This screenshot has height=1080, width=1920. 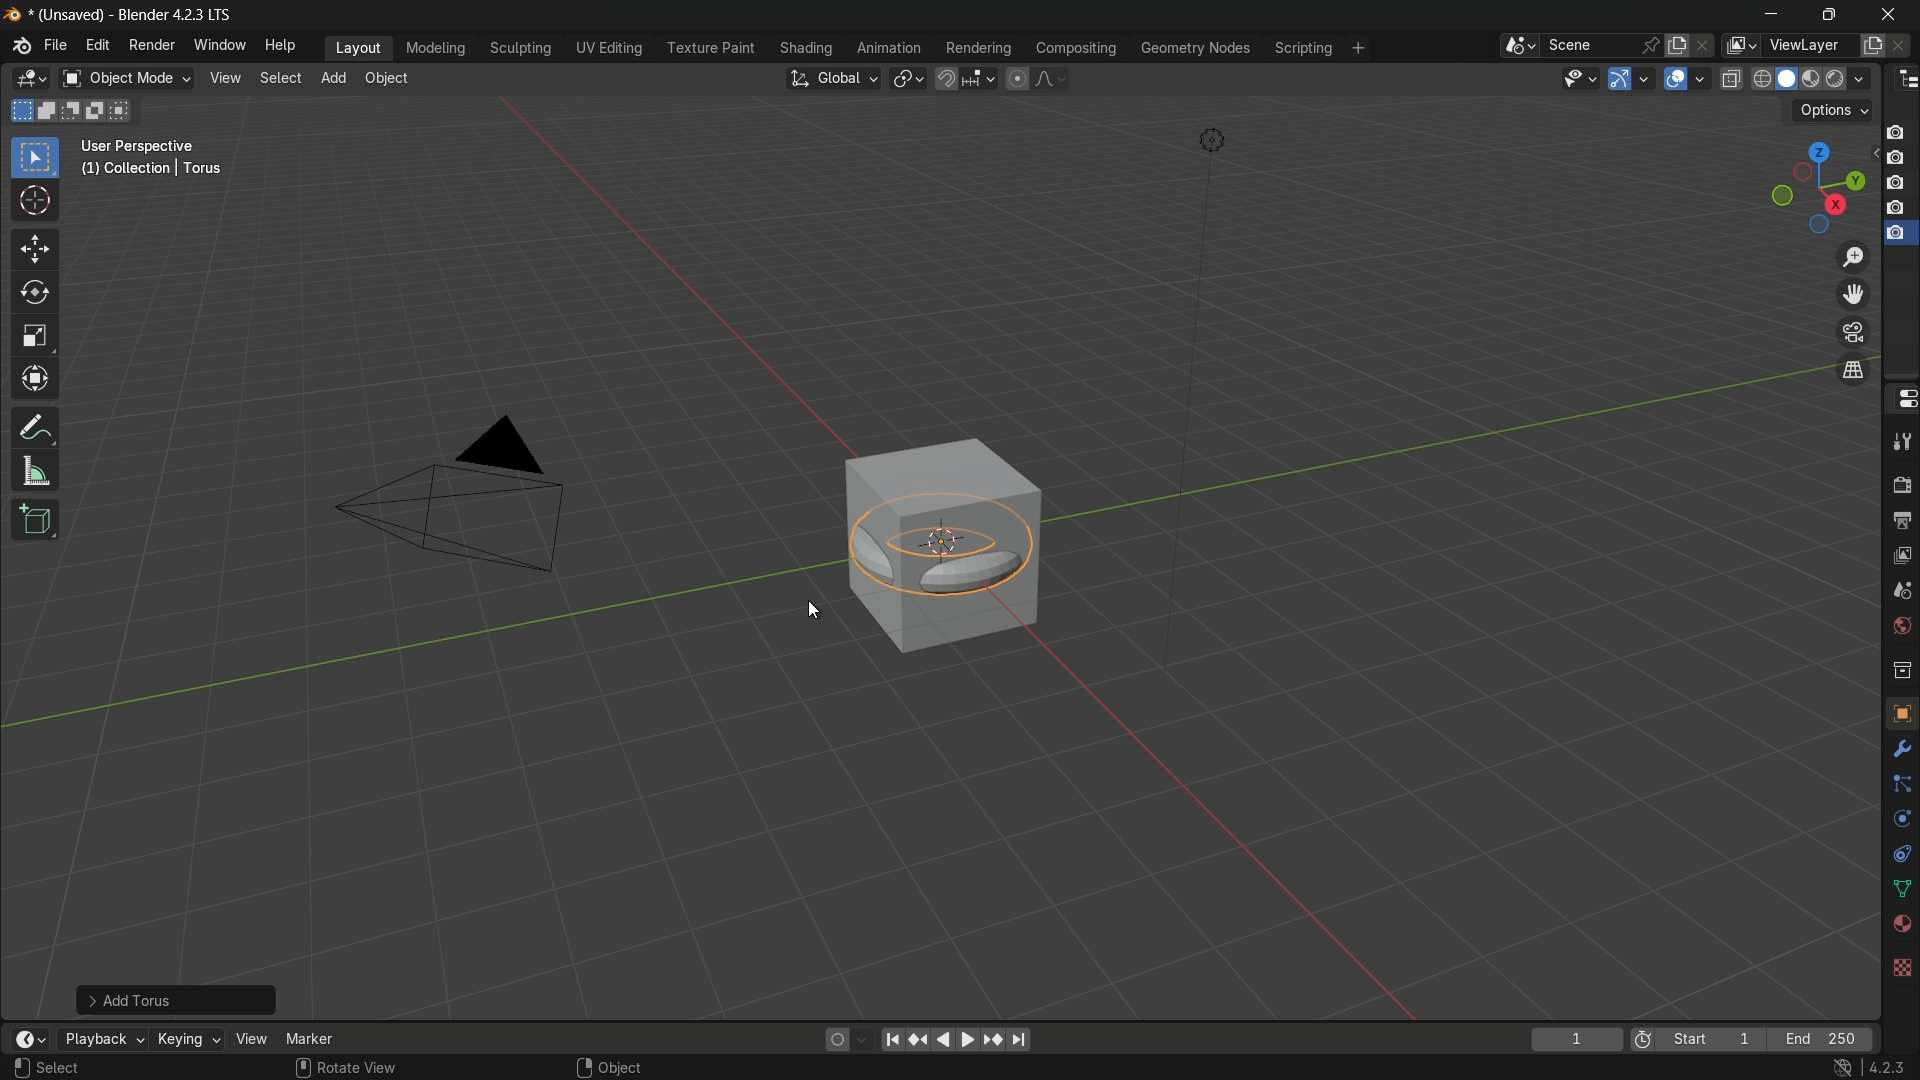 What do you see at coordinates (1643, 1042) in the screenshot?
I see `icon` at bounding box center [1643, 1042].